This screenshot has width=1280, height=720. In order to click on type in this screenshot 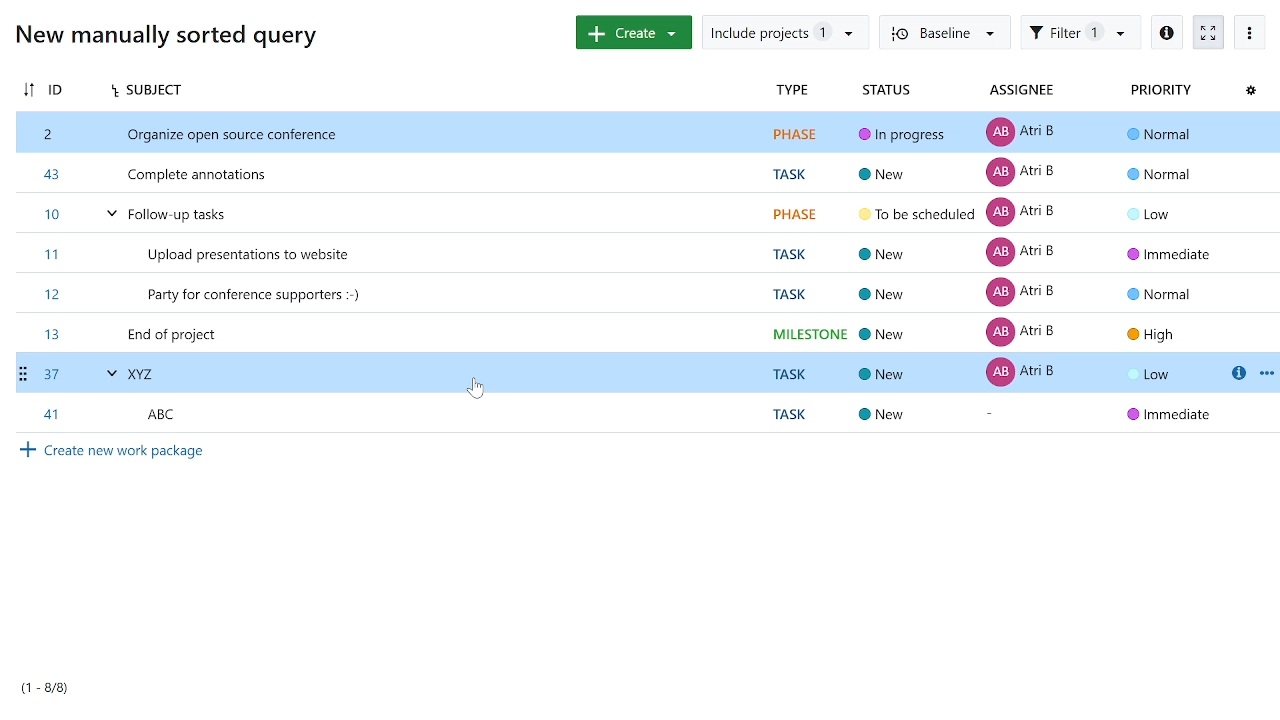, I will do `click(791, 91)`.